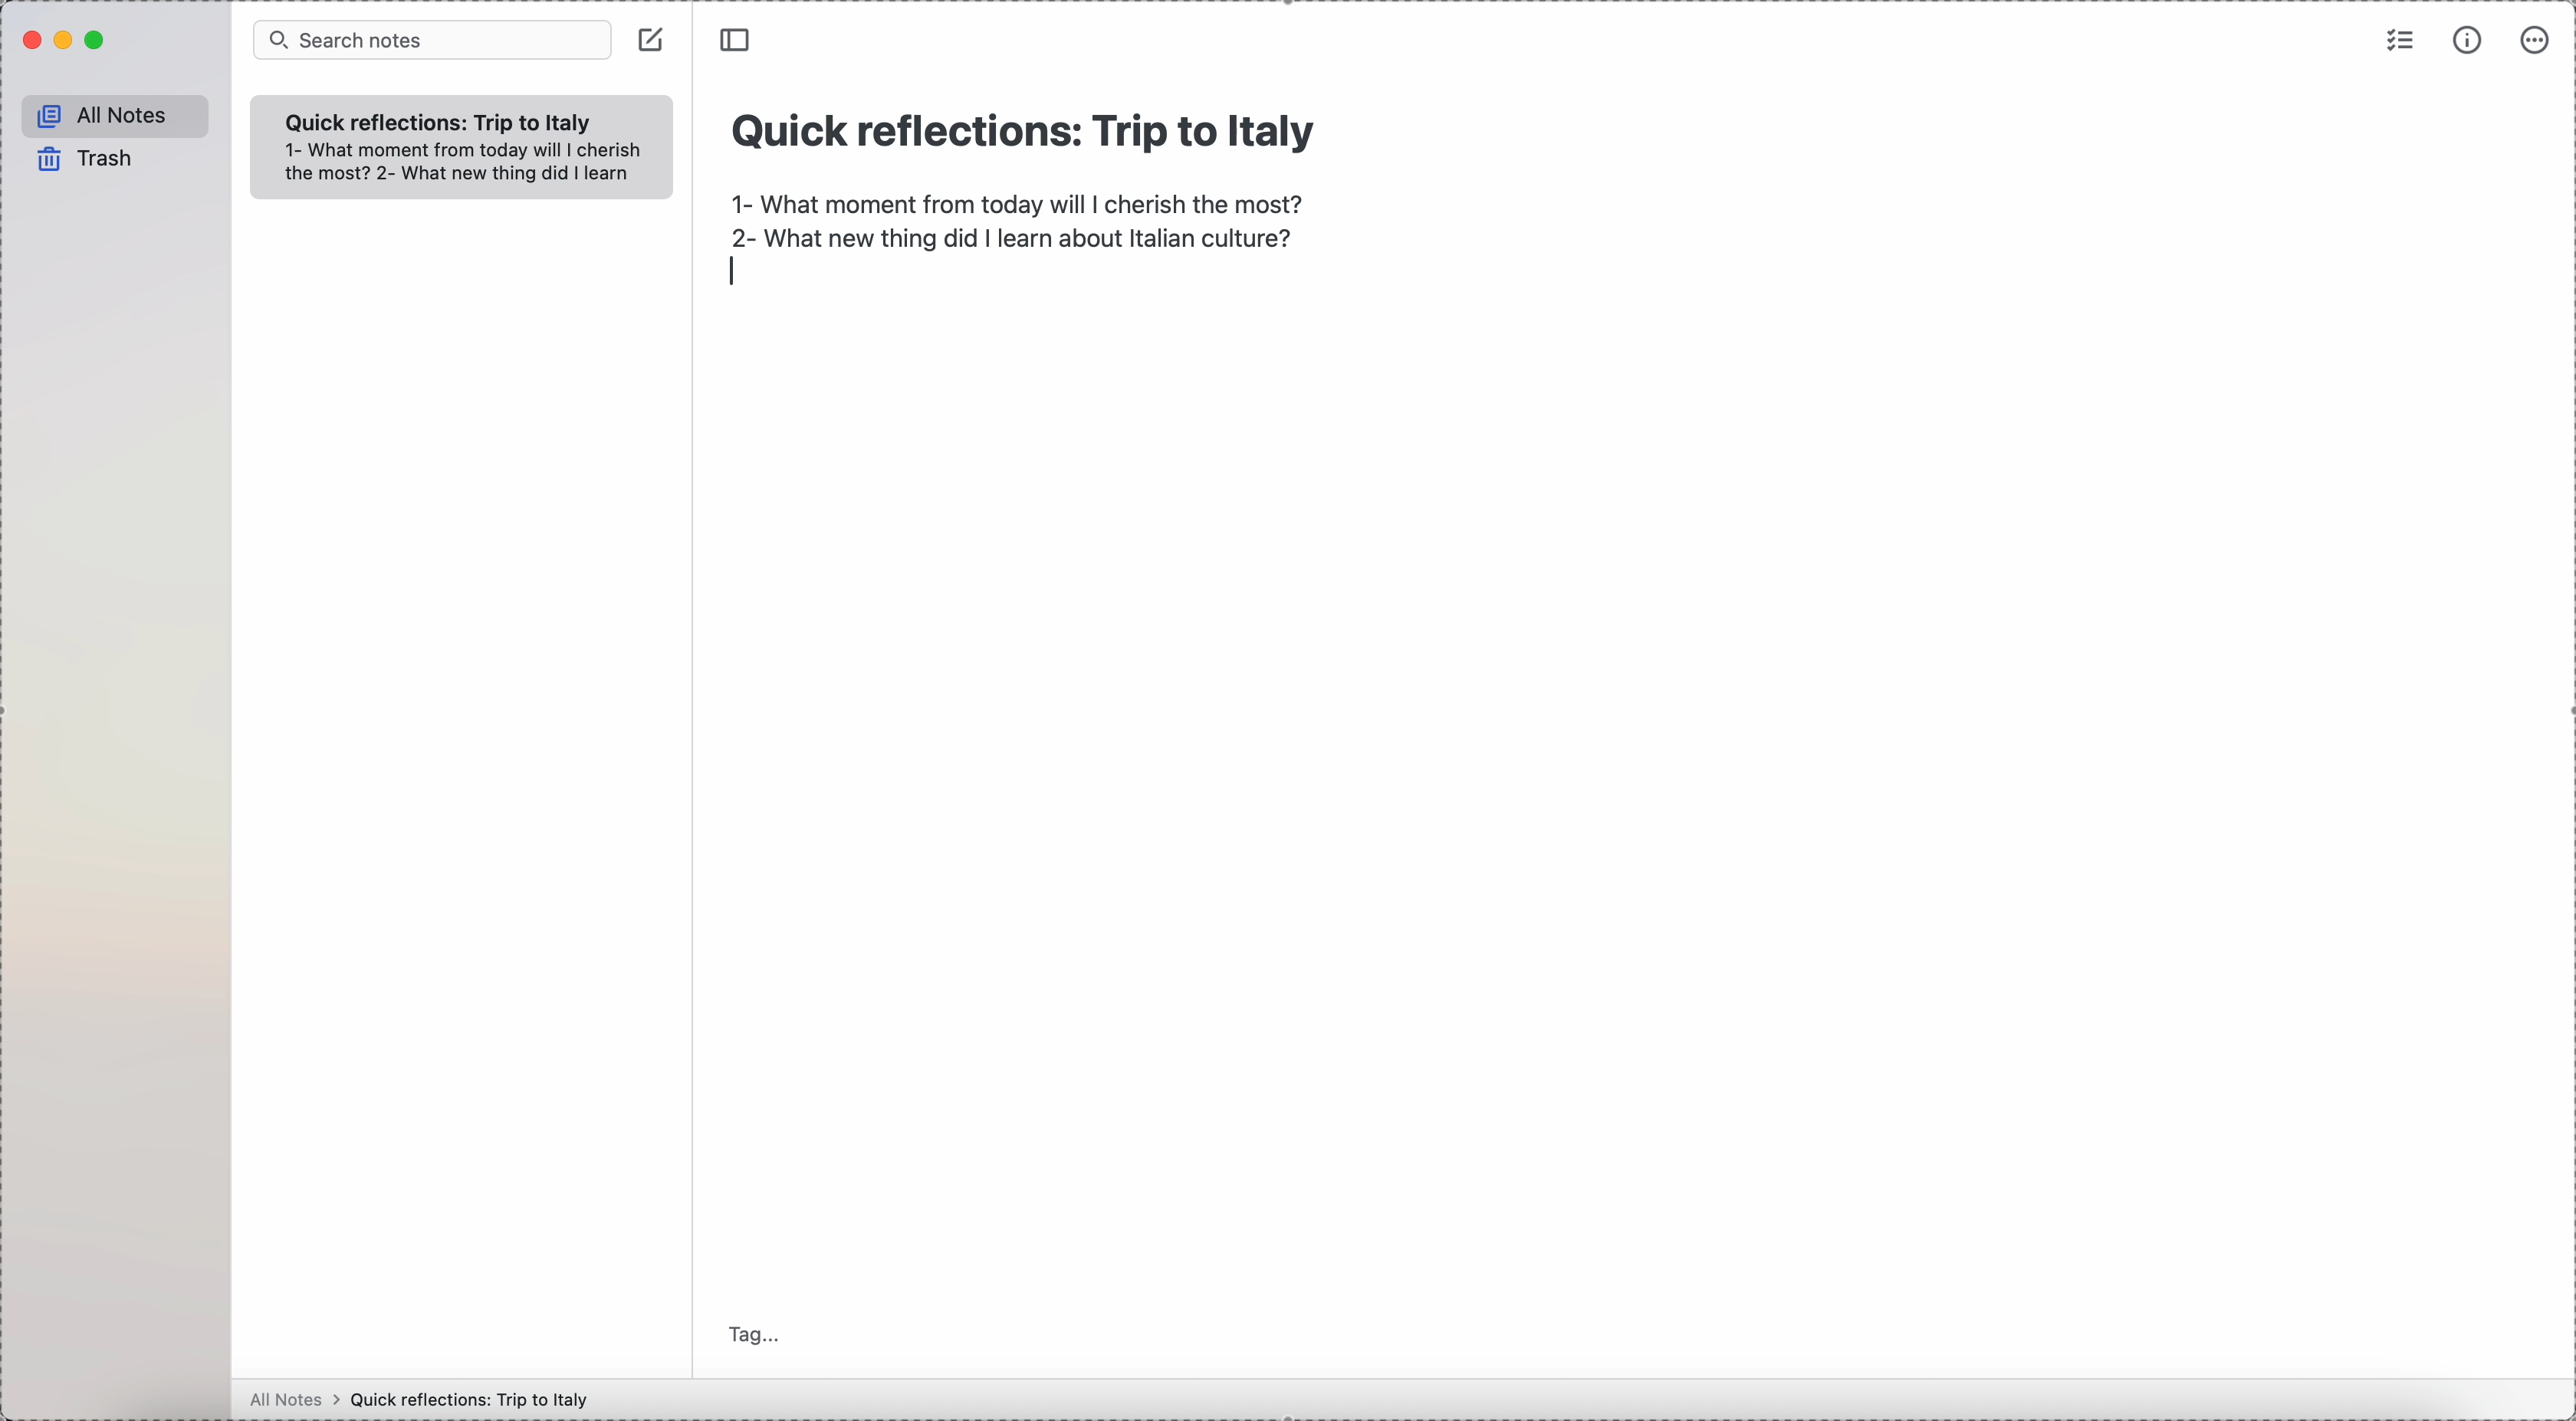 The height and width of the screenshot is (1421, 2576). Describe the element at coordinates (1021, 201) in the screenshot. I see `1- What moment from today will I cherish the most?` at that location.